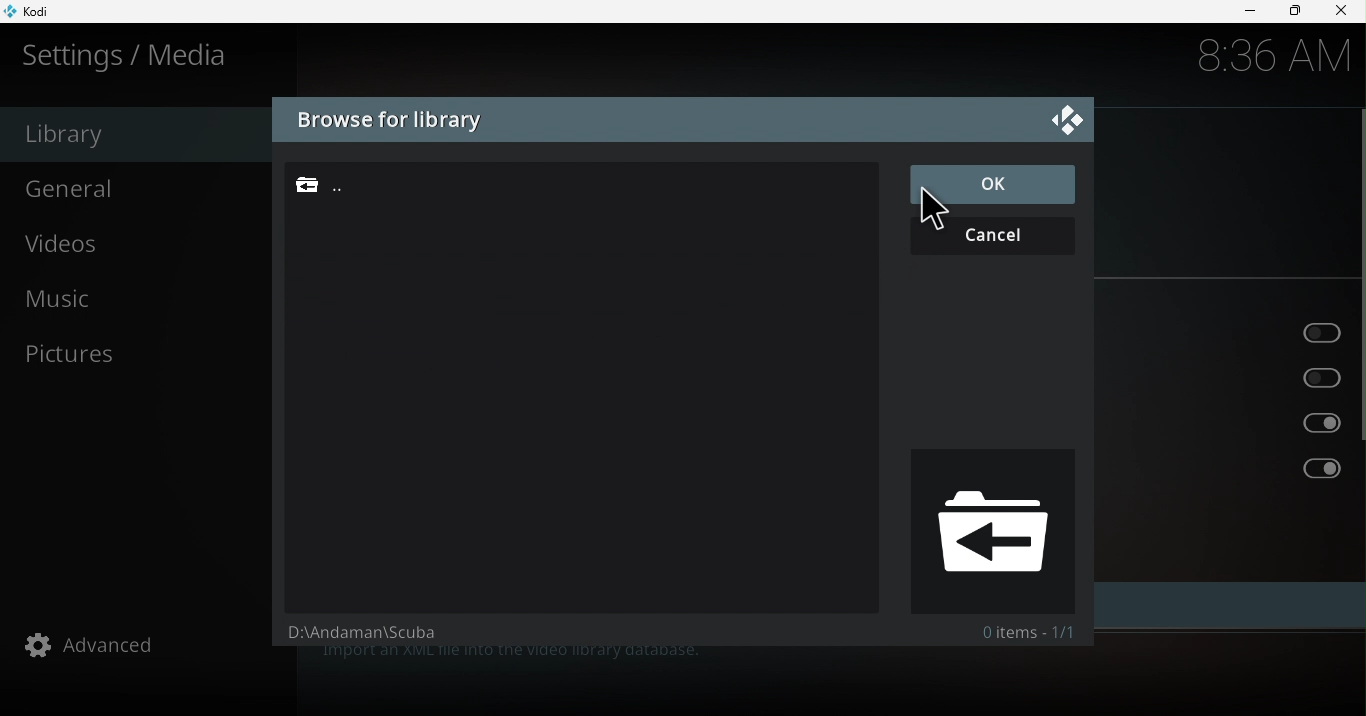  Describe the element at coordinates (138, 187) in the screenshot. I see `General` at that location.